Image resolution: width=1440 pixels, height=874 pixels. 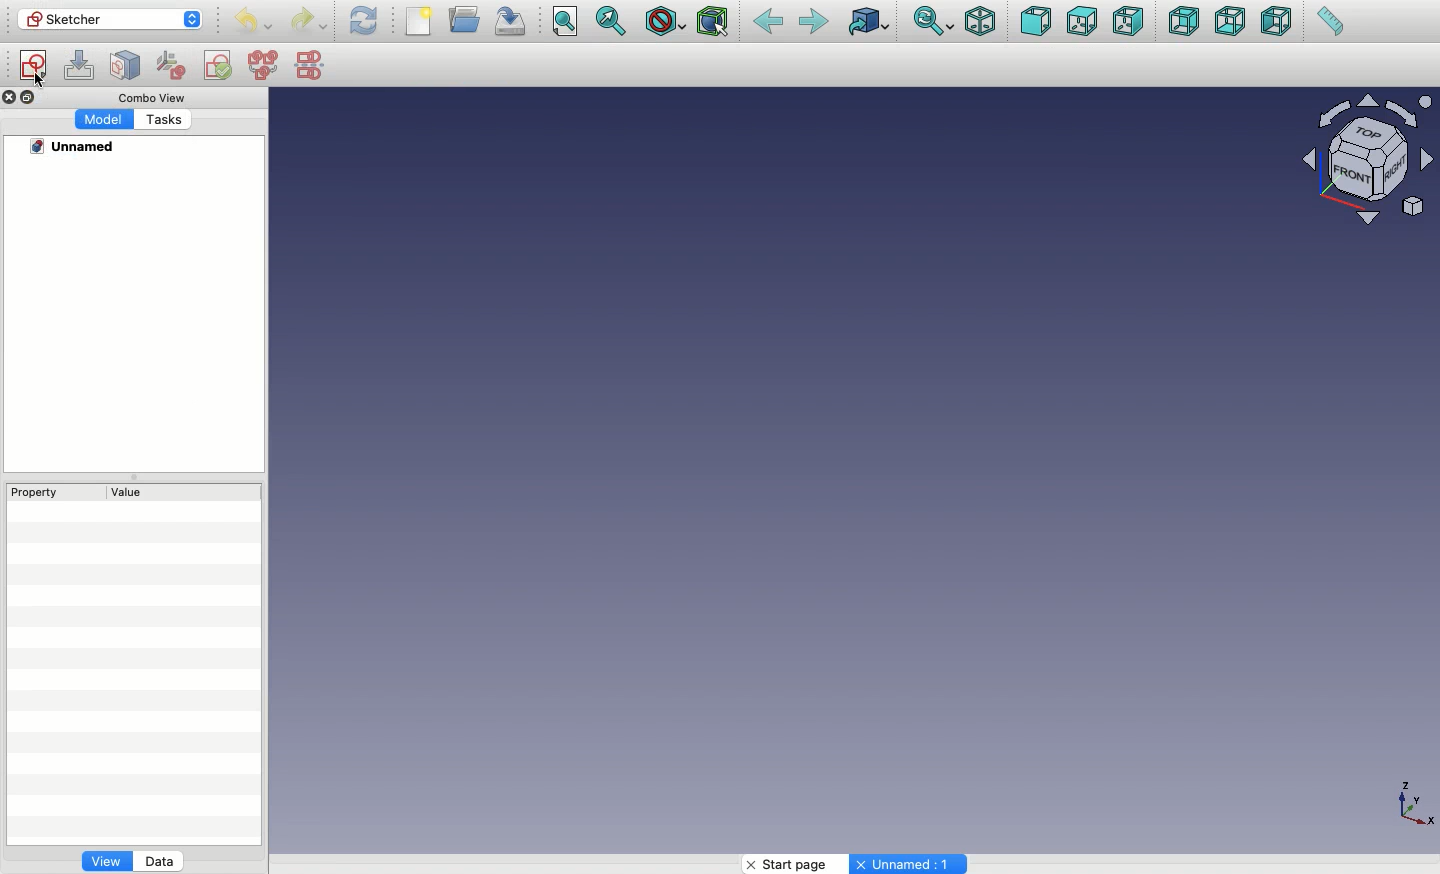 I want to click on Isometric, so click(x=980, y=21).